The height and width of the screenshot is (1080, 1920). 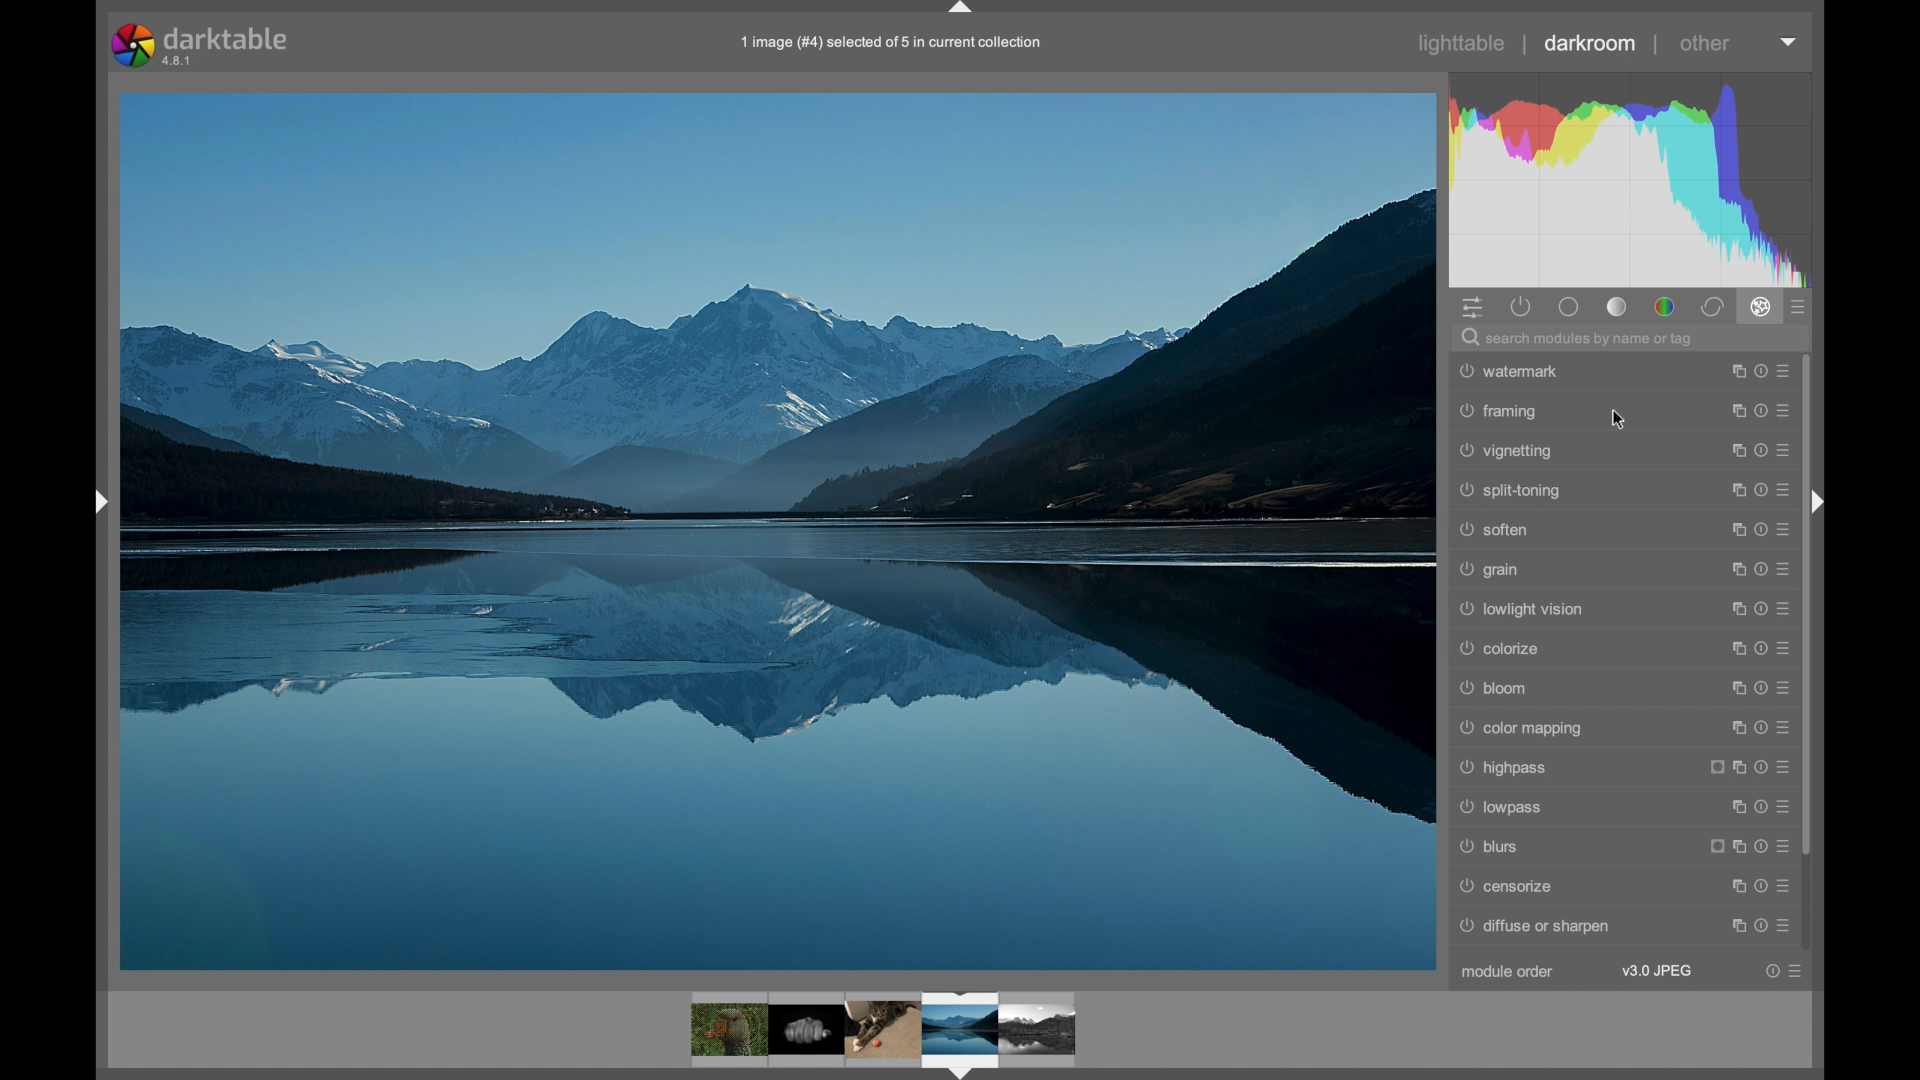 What do you see at coordinates (1504, 769) in the screenshot?
I see `highpass` at bounding box center [1504, 769].